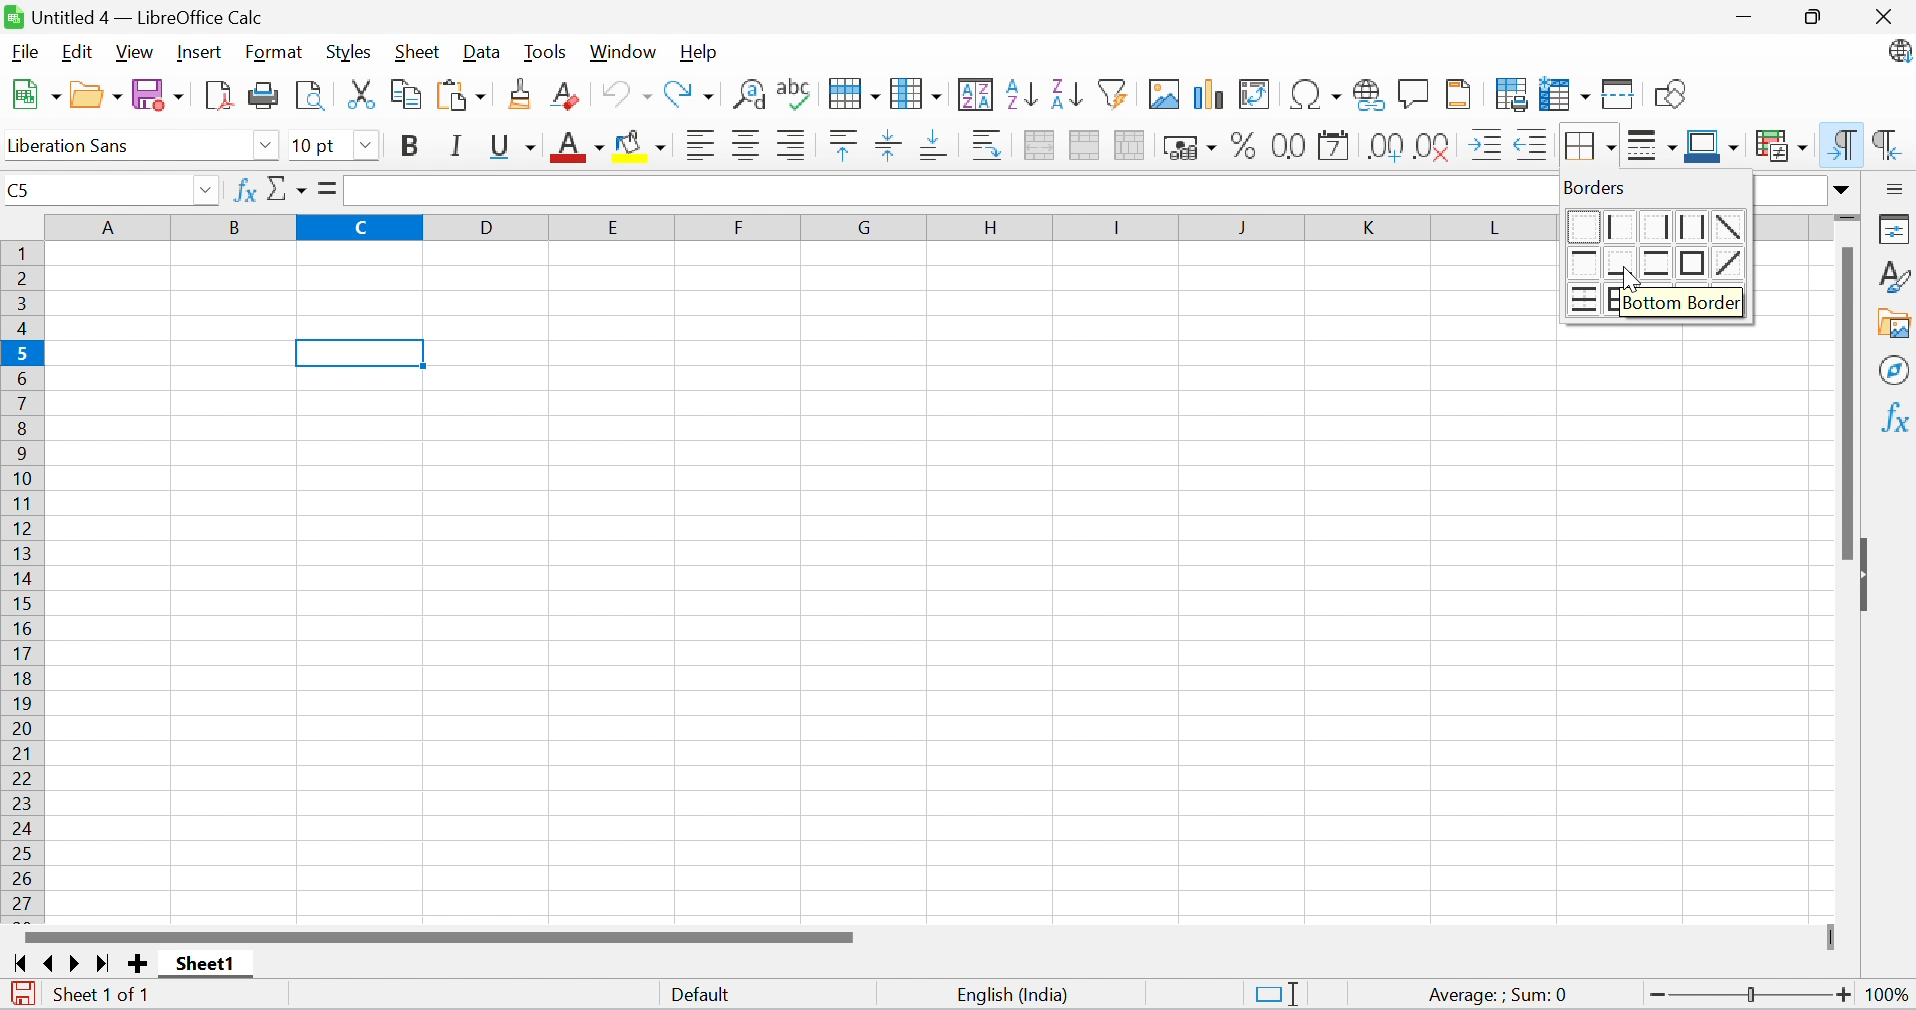 Image resolution: width=1916 pixels, height=1010 pixels. Describe the element at coordinates (438, 936) in the screenshot. I see `Scroll bar` at that location.